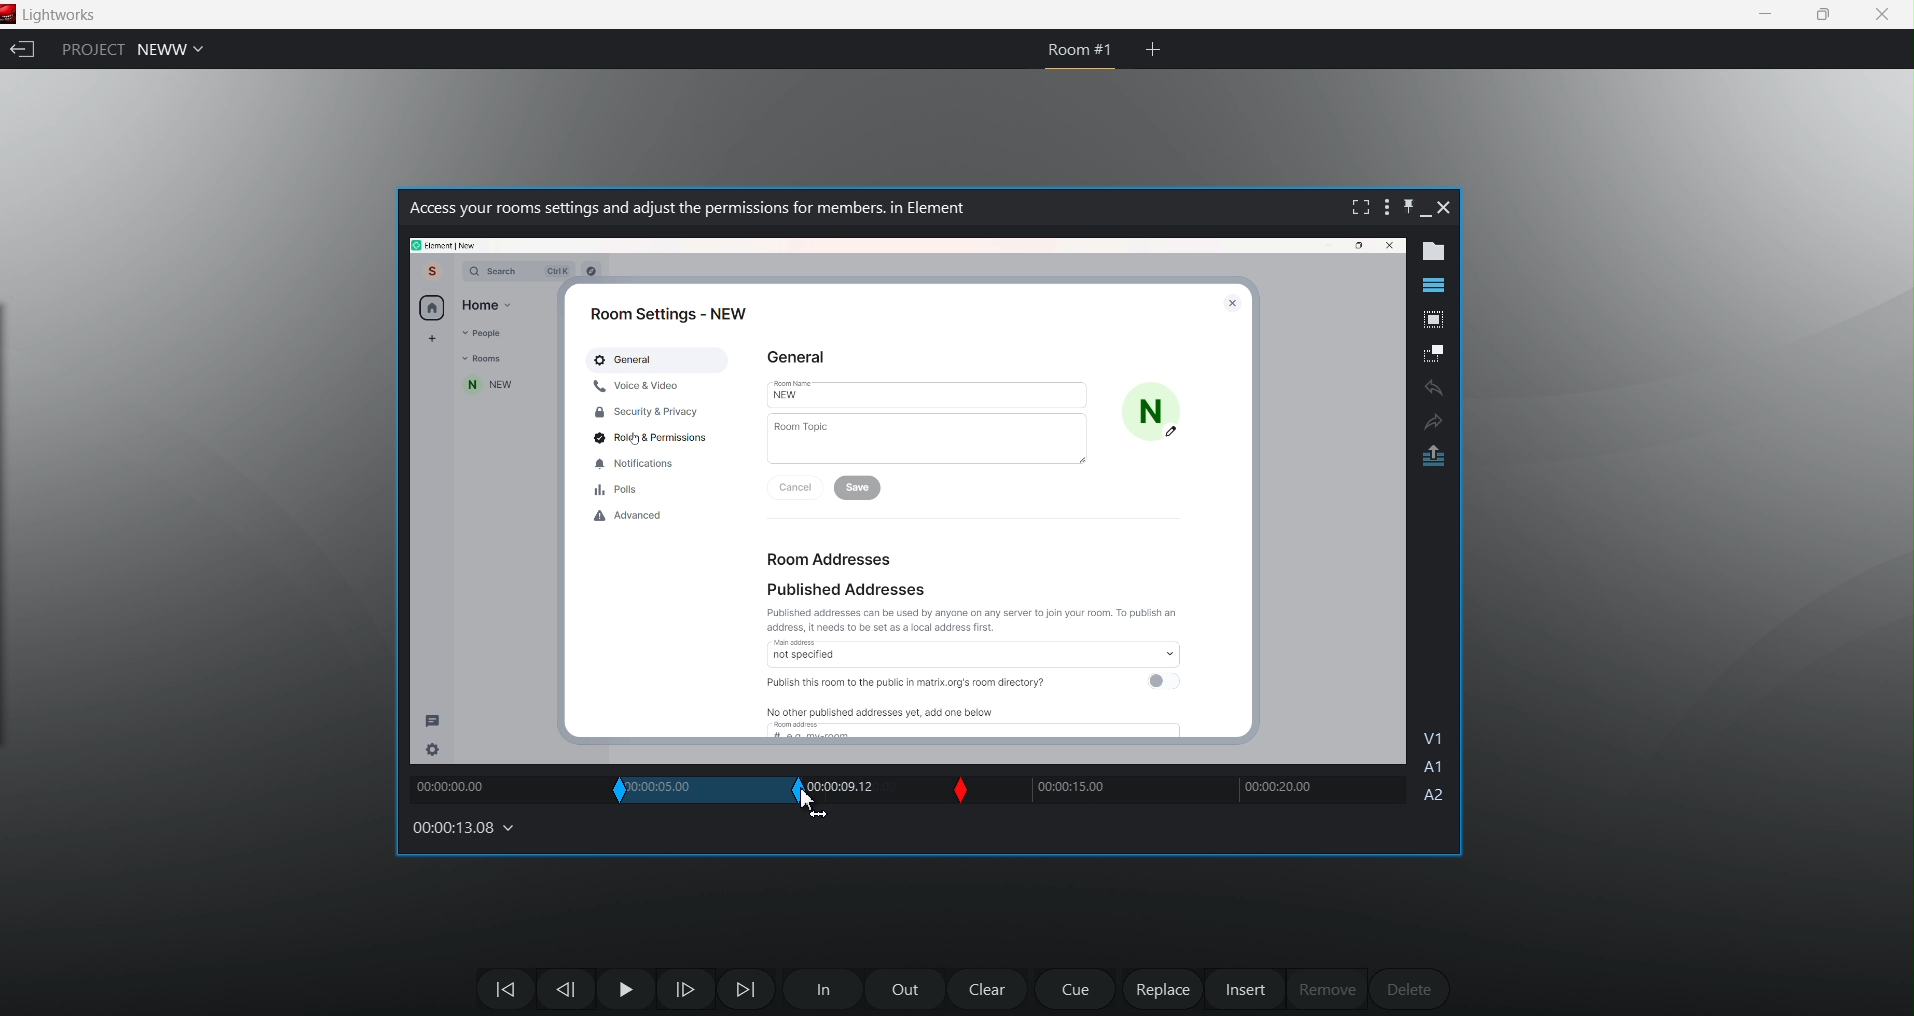 The height and width of the screenshot is (1016, 1914). I want to click on In, so click(821, 987).